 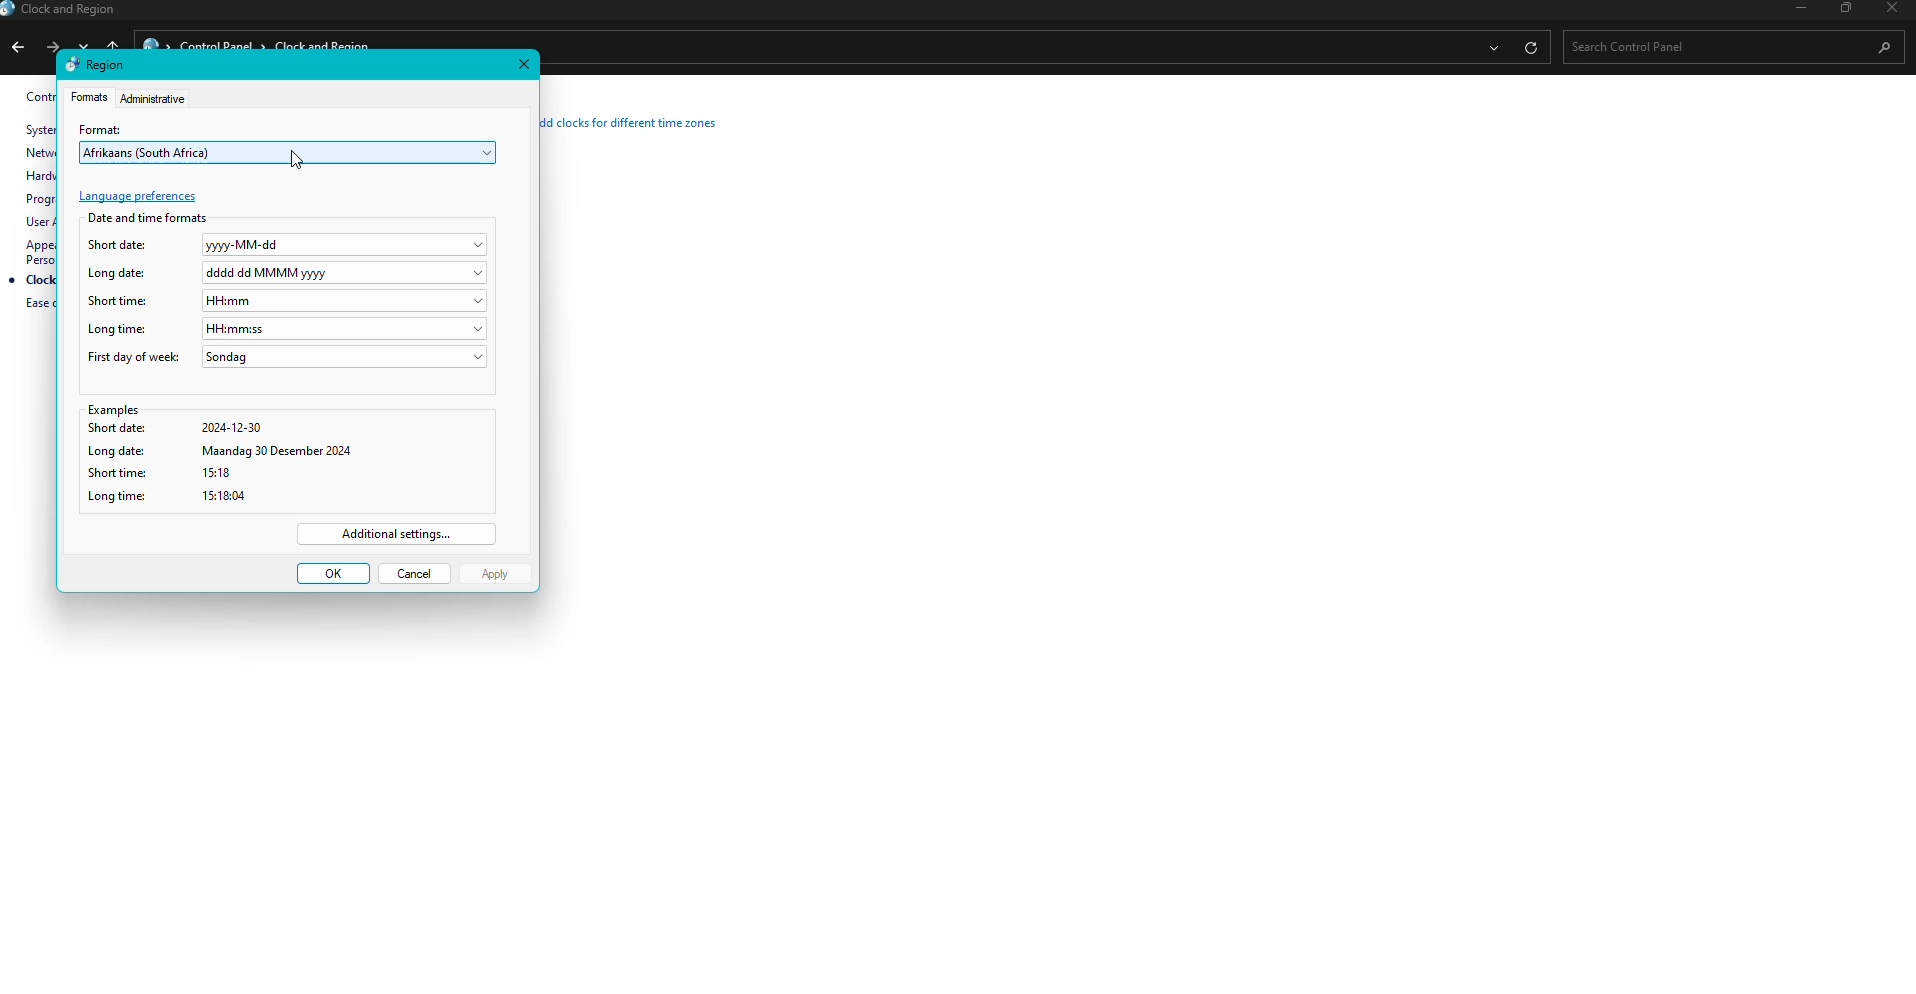 What do you see at coordinates (295, 158) in the screenshot?
I see `cursor` at bounding box center [295, 158].